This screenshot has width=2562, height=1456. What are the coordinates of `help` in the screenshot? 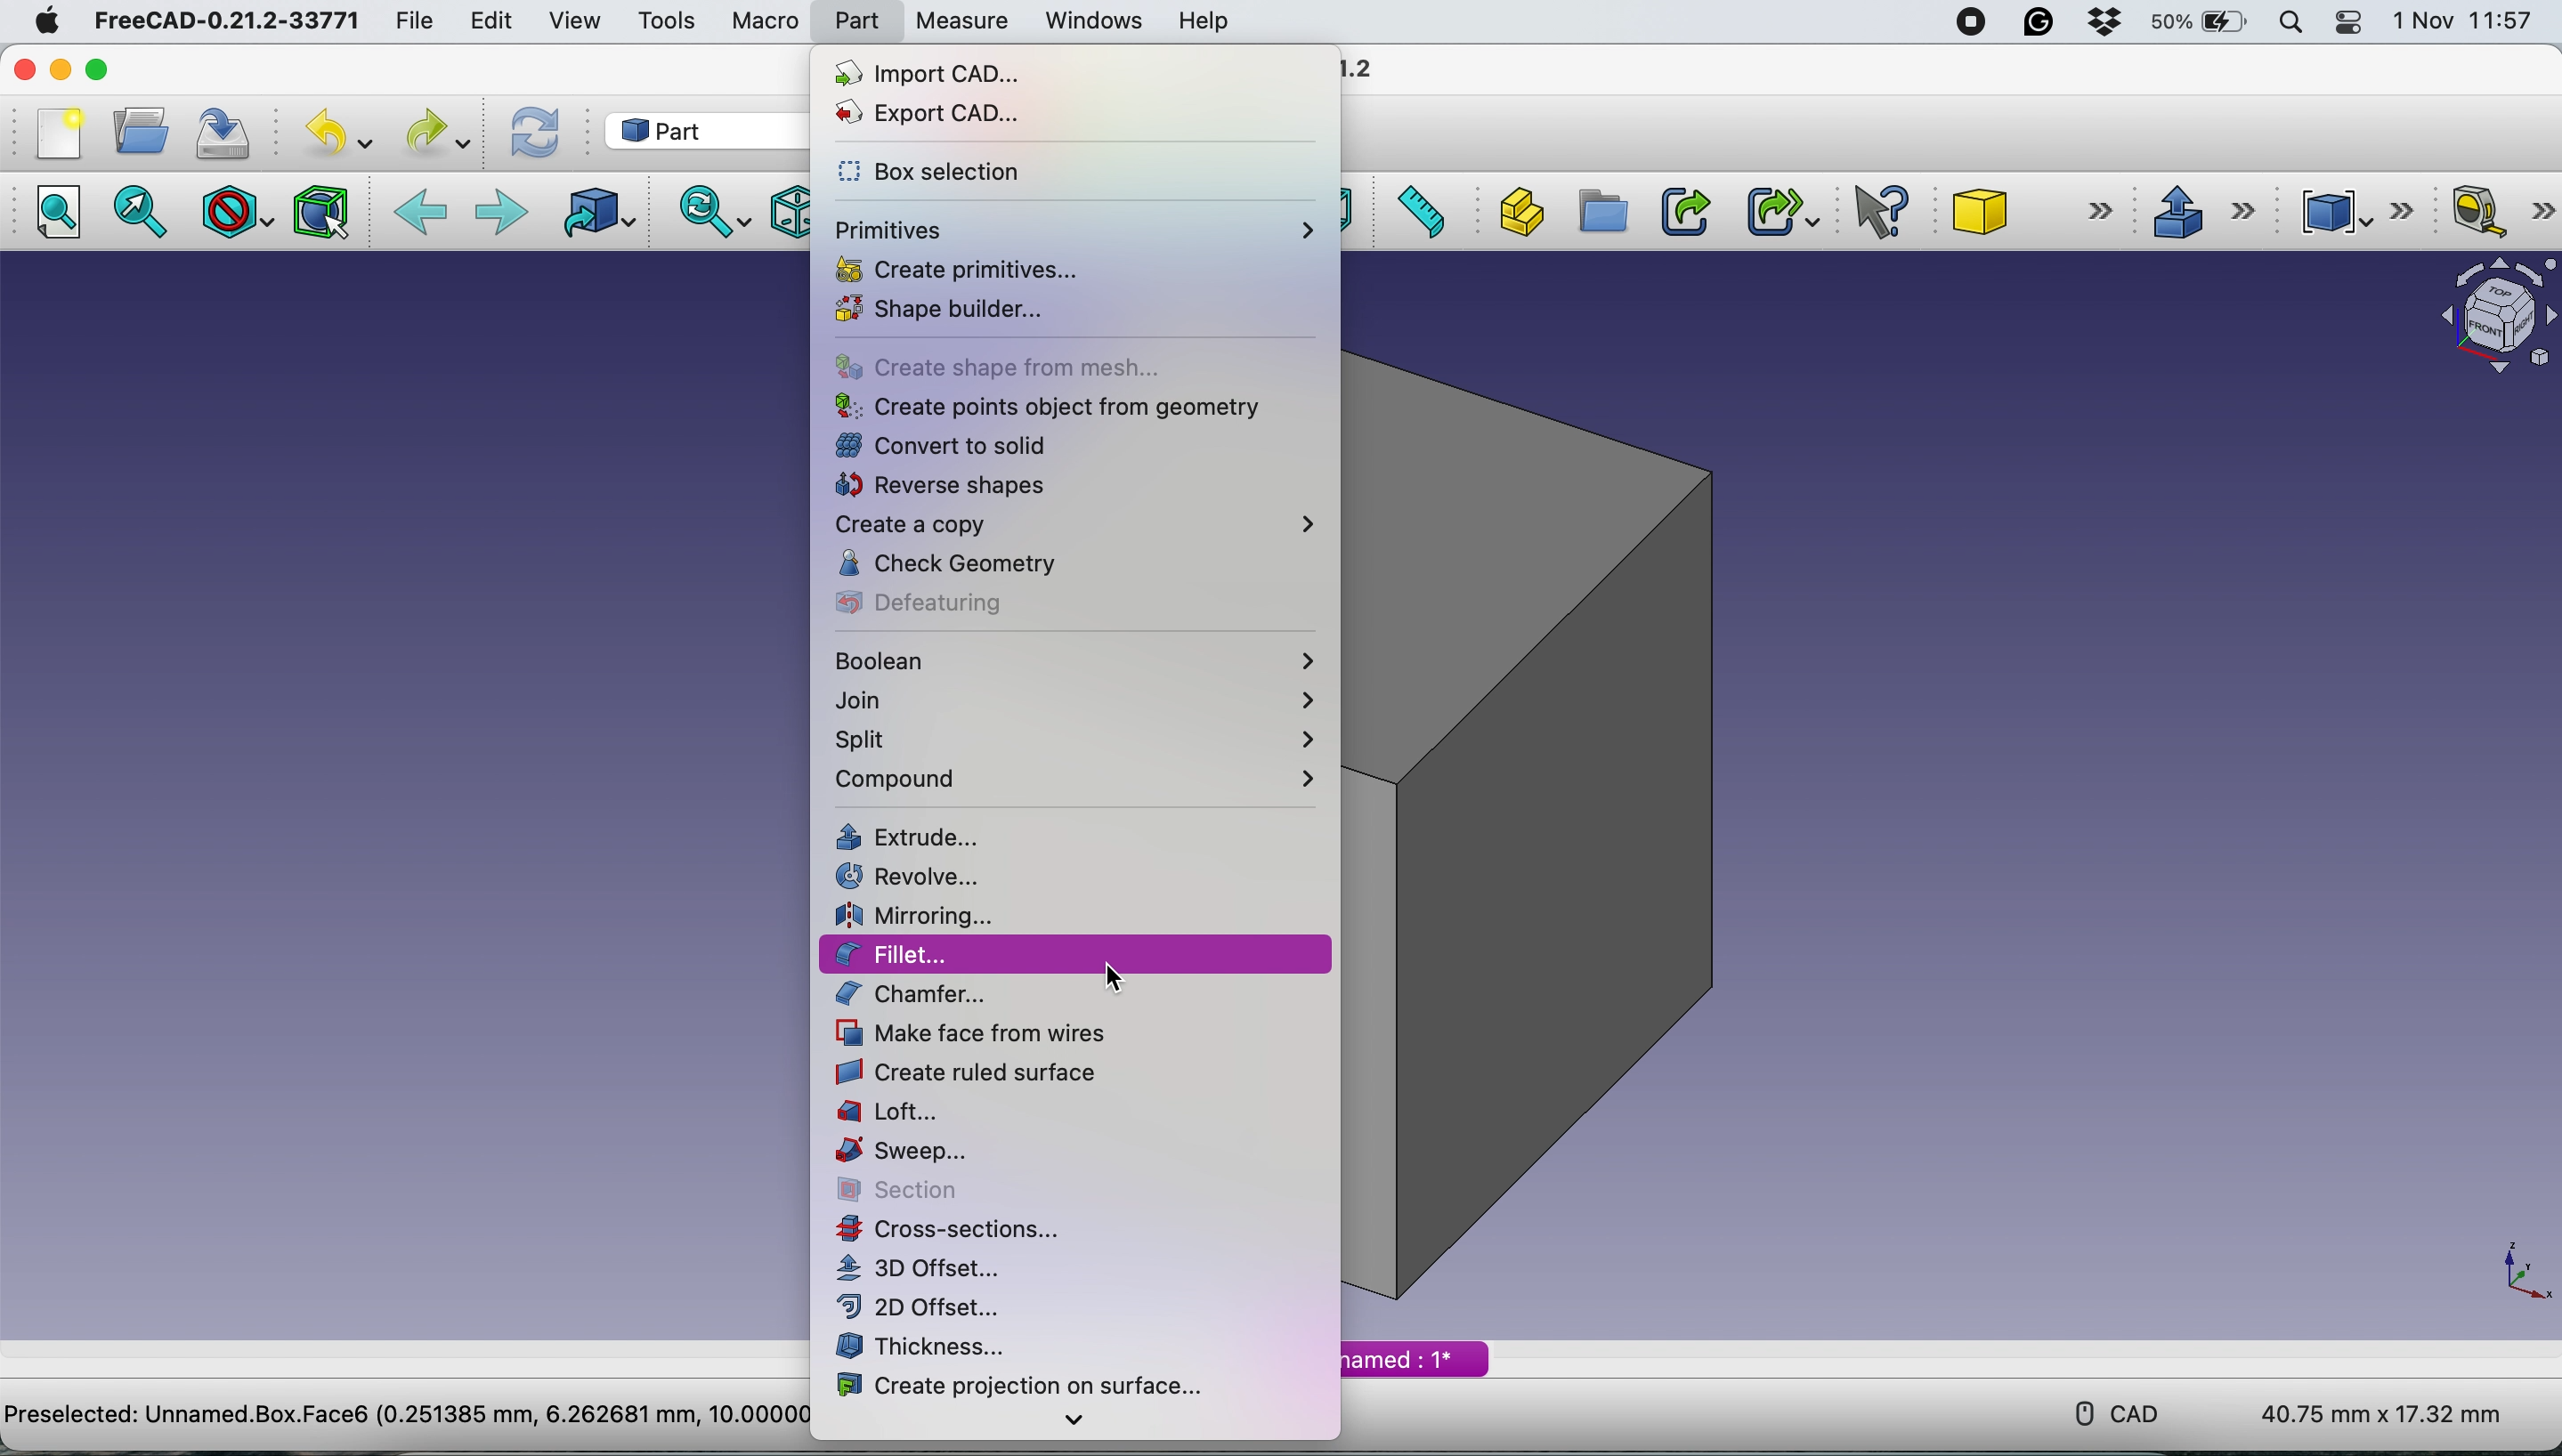 It's located at (1209, 22).